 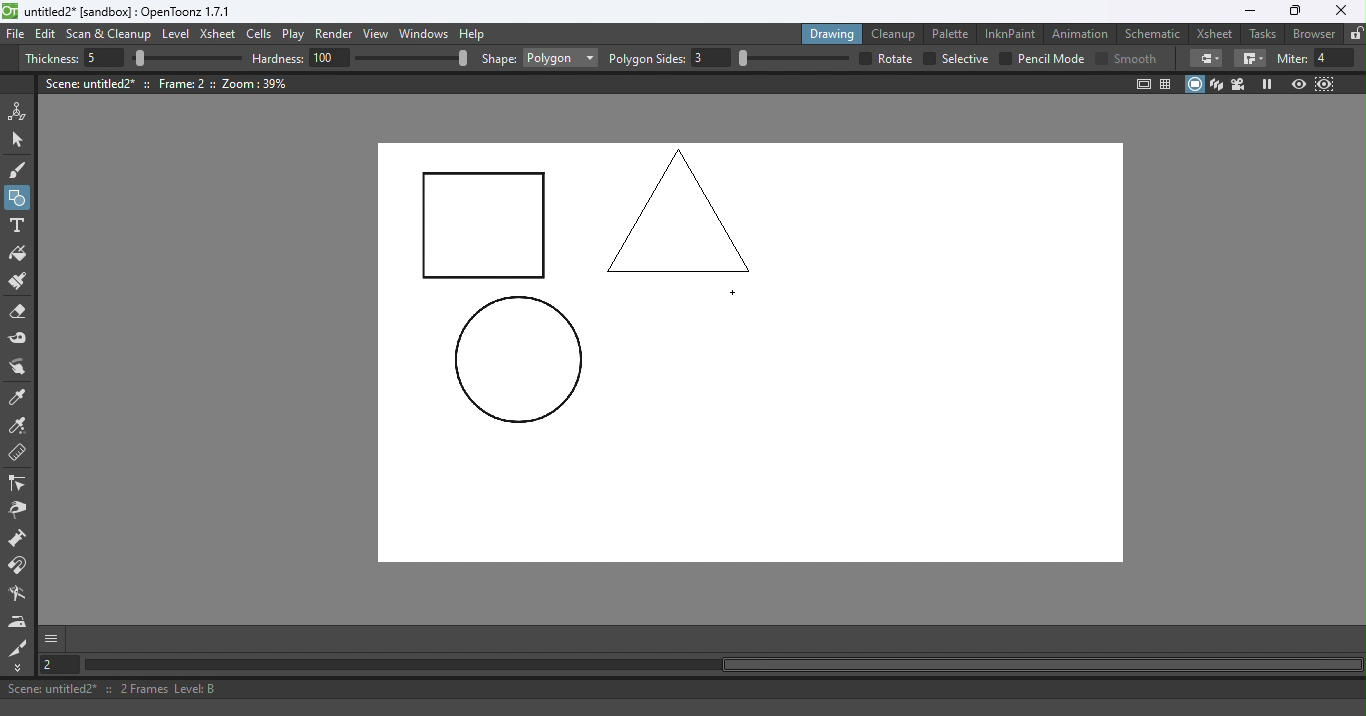 I want to click on slider, so click(x=411, y=57).